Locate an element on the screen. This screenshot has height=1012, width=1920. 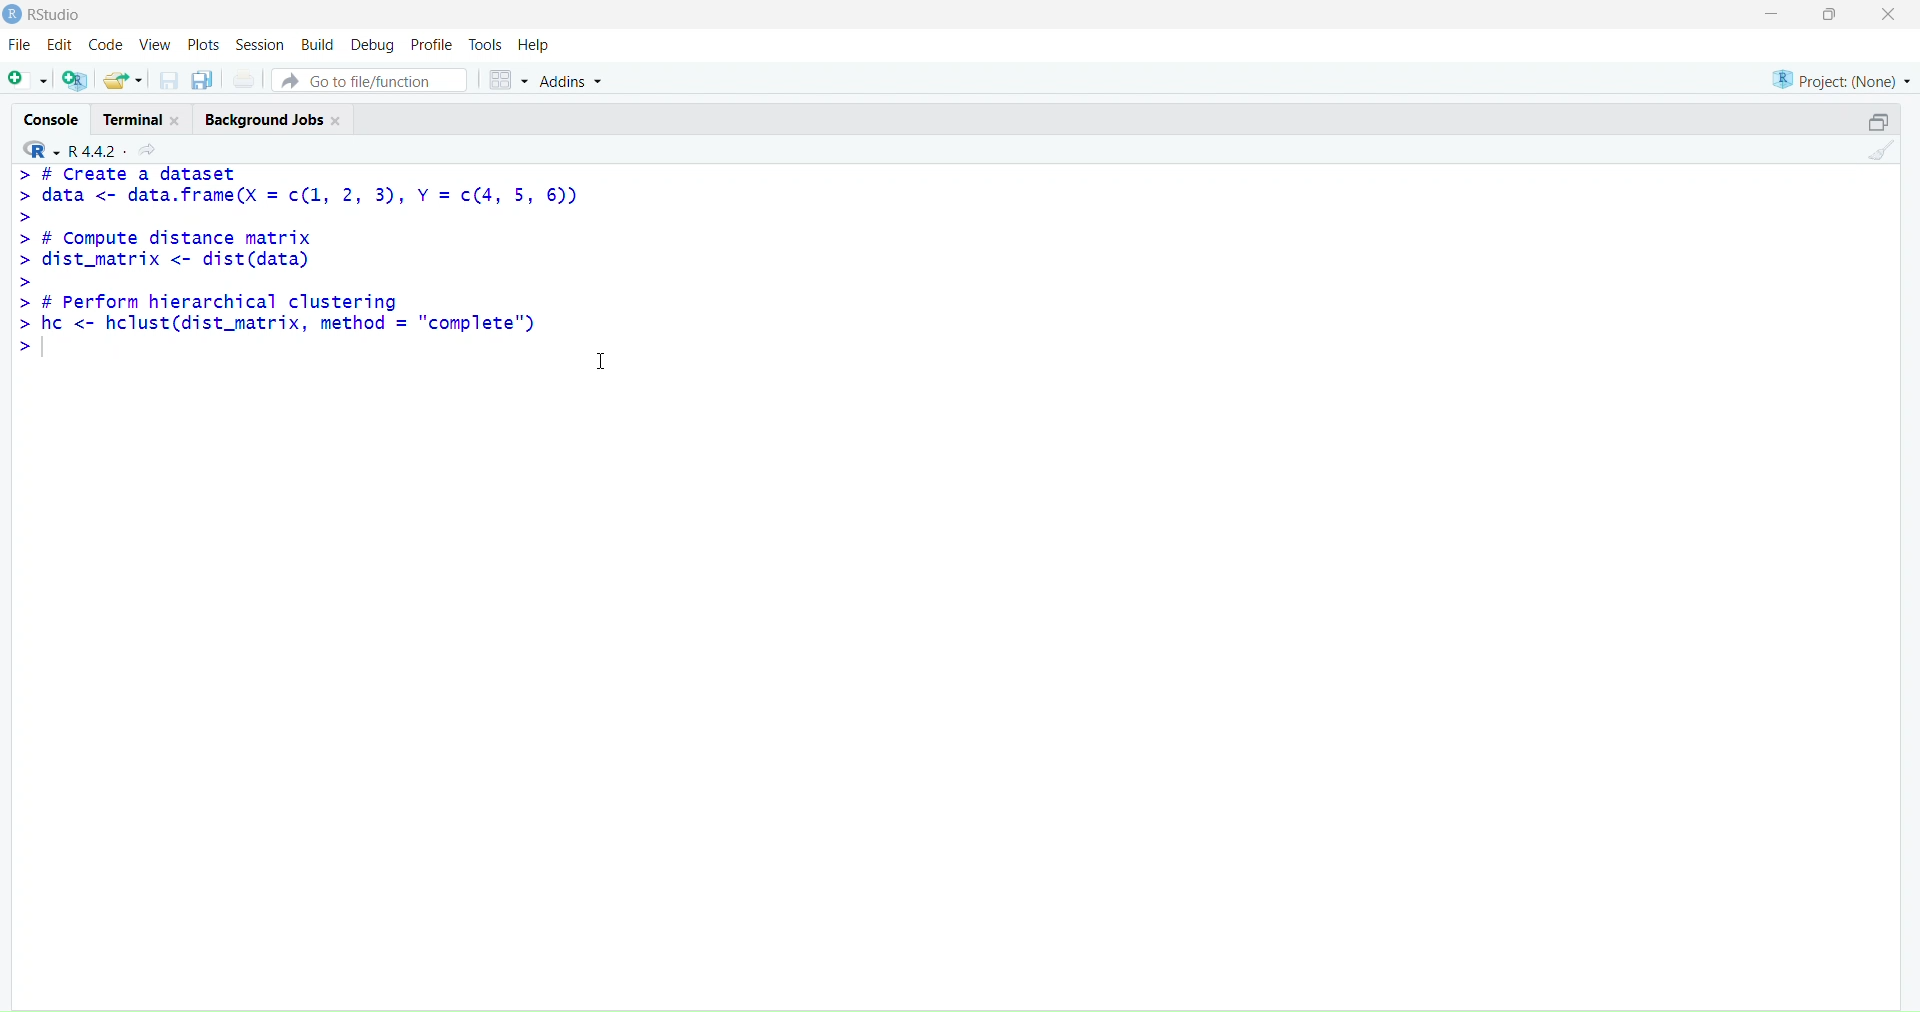
Background Jobs is located at coordinates (270, 116).